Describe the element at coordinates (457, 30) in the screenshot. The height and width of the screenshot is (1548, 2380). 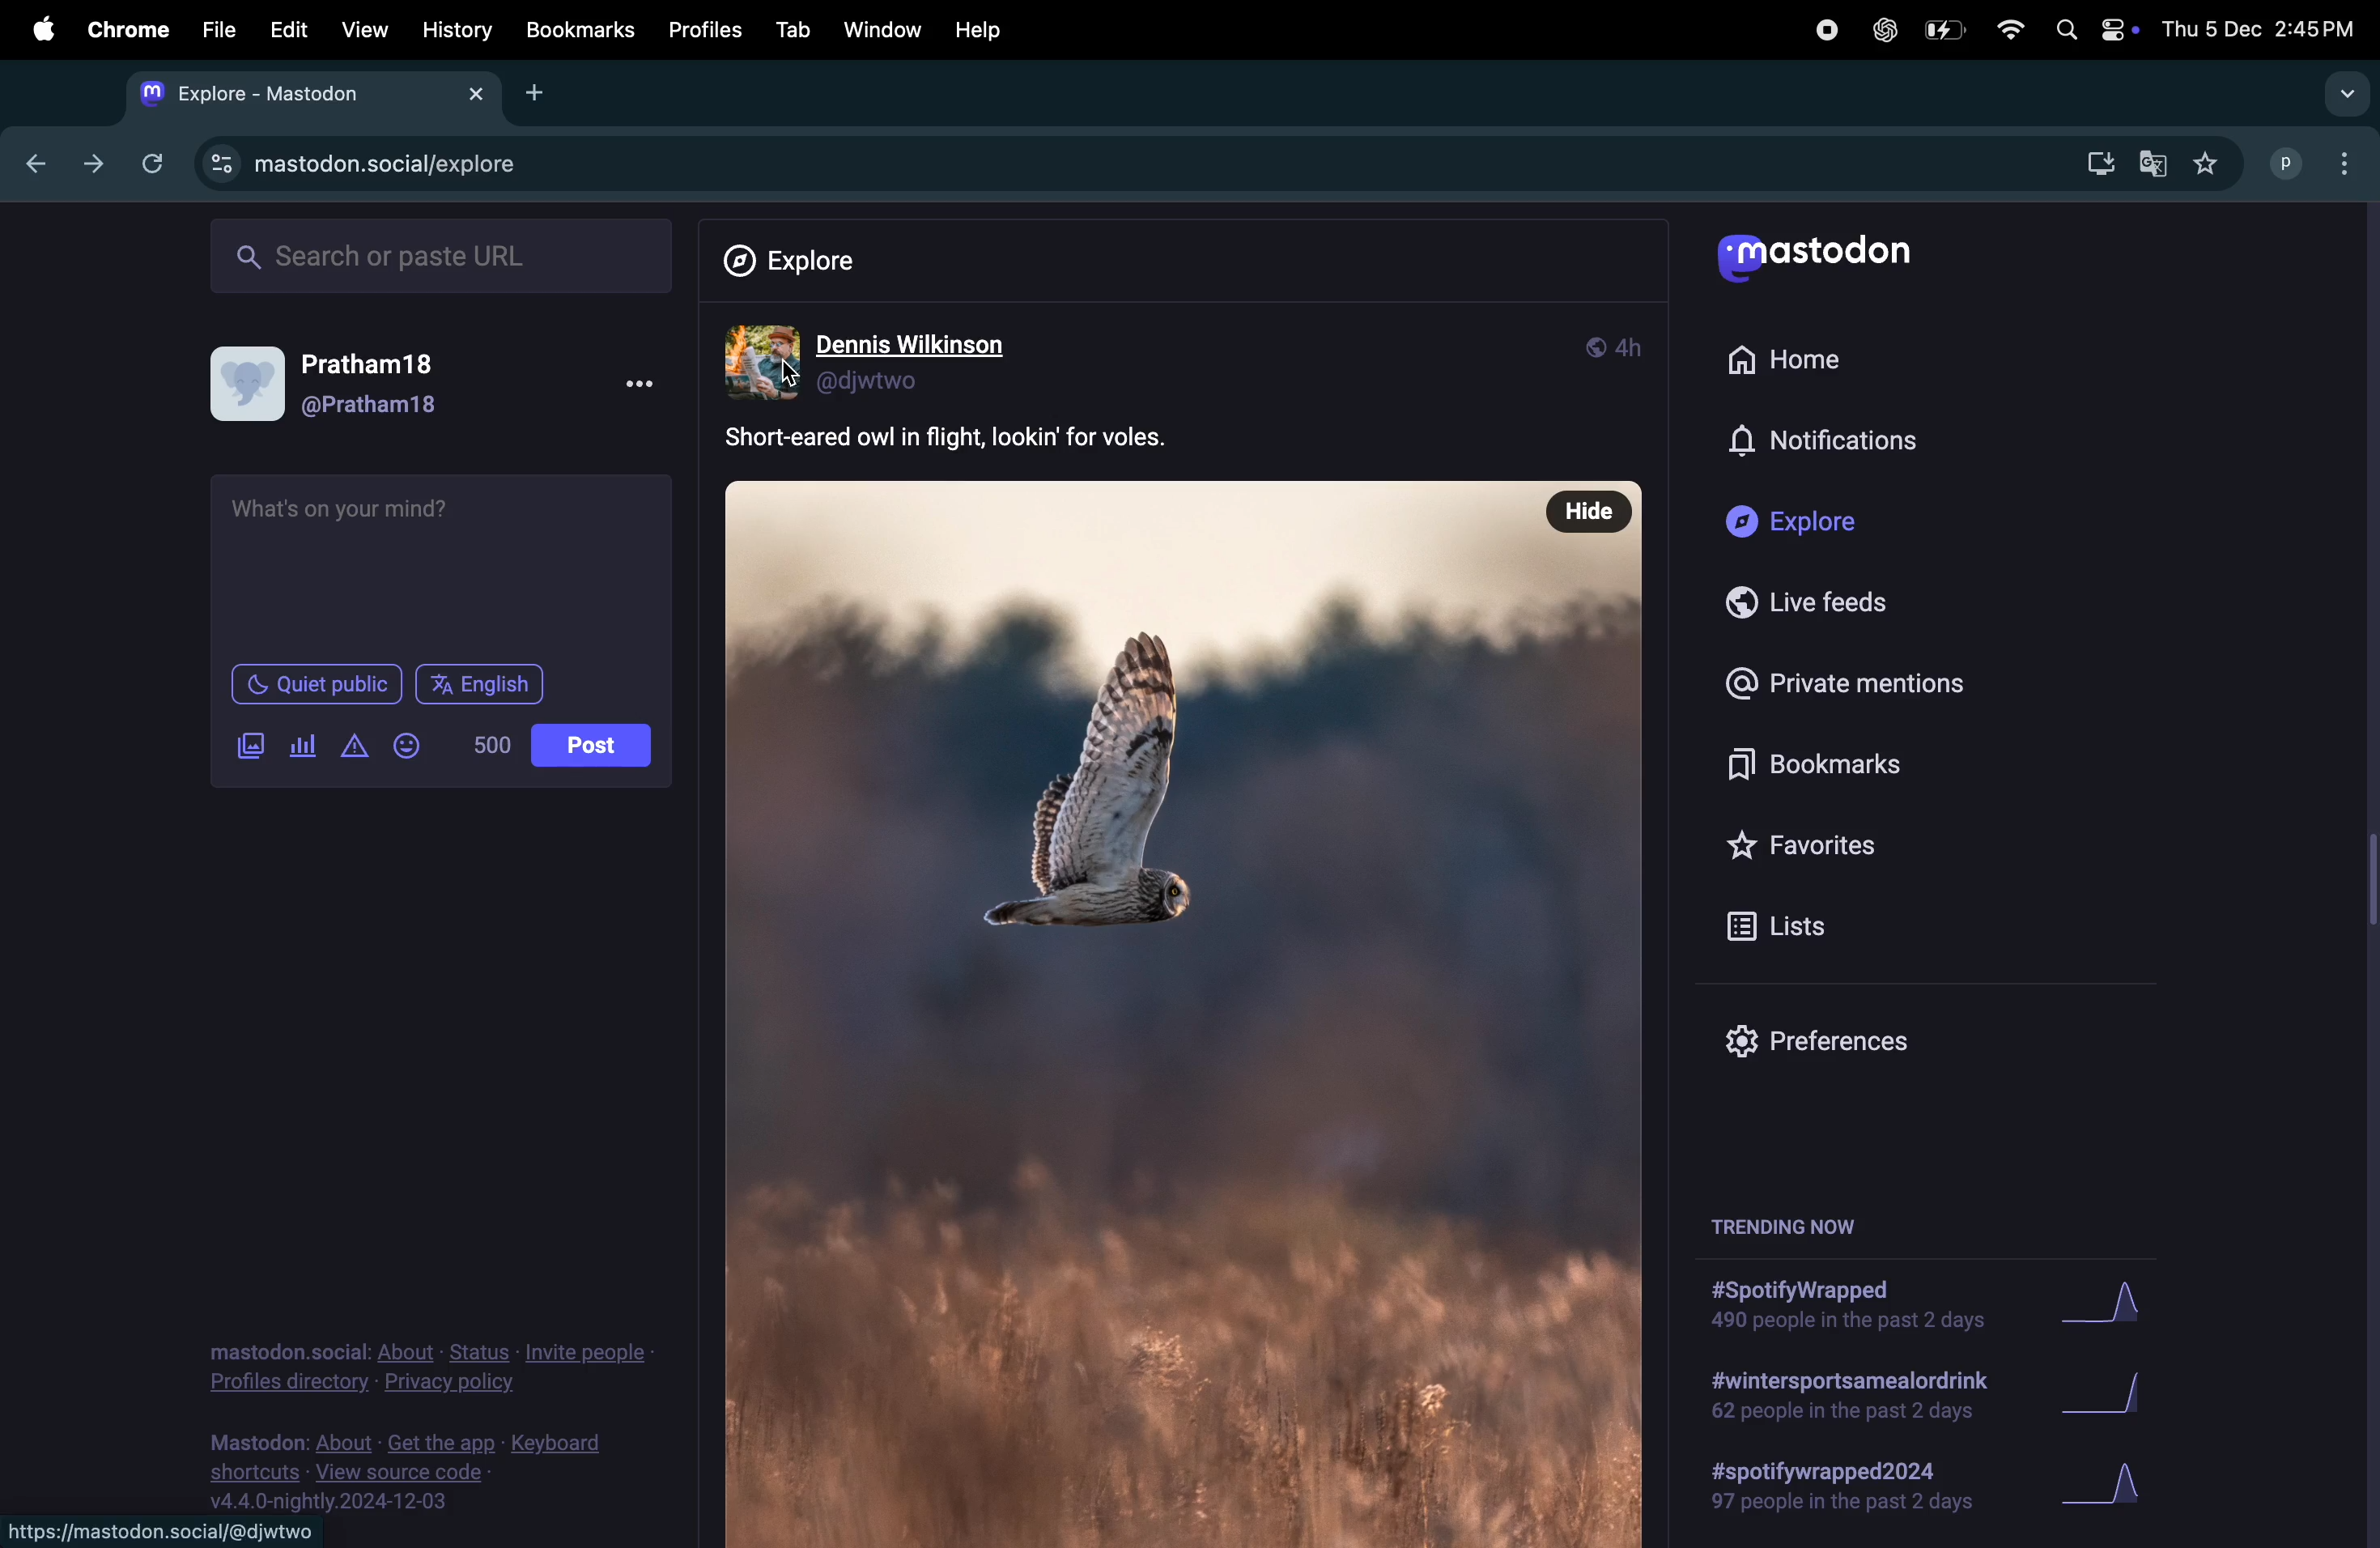
I see `history` at that location.